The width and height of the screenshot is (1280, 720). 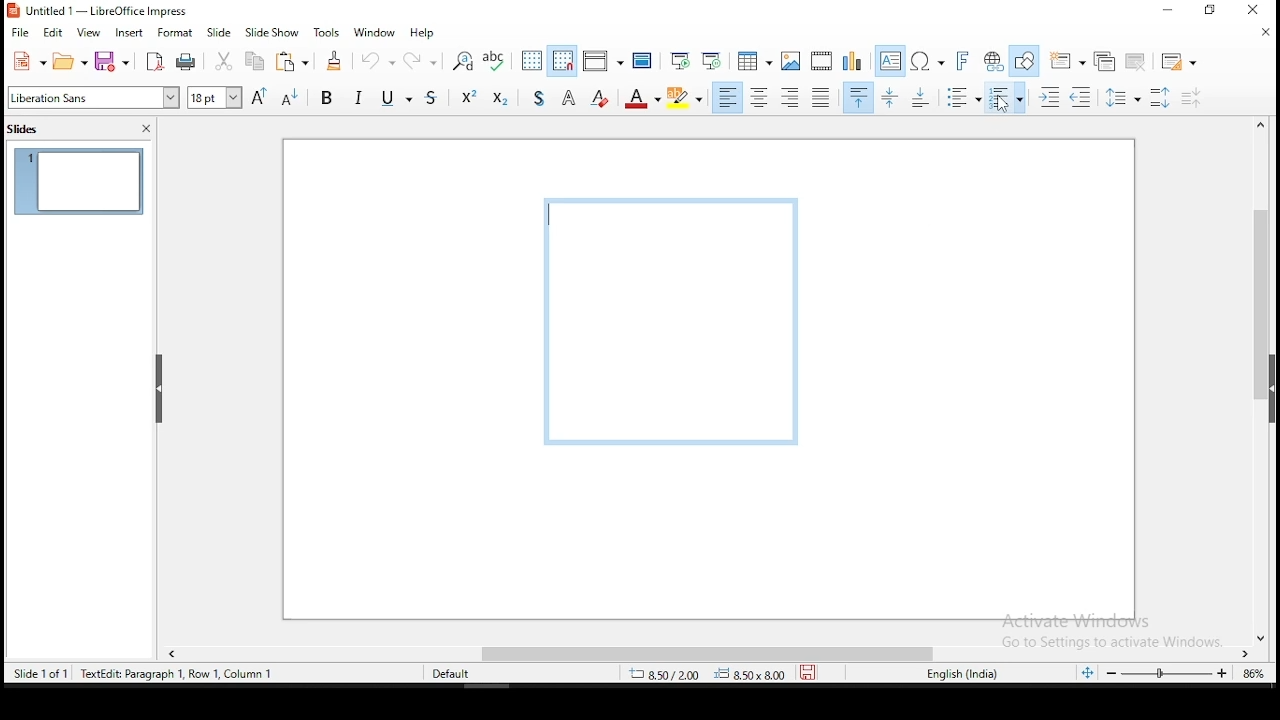 I want to click on bold, so click(x=328, y=101).